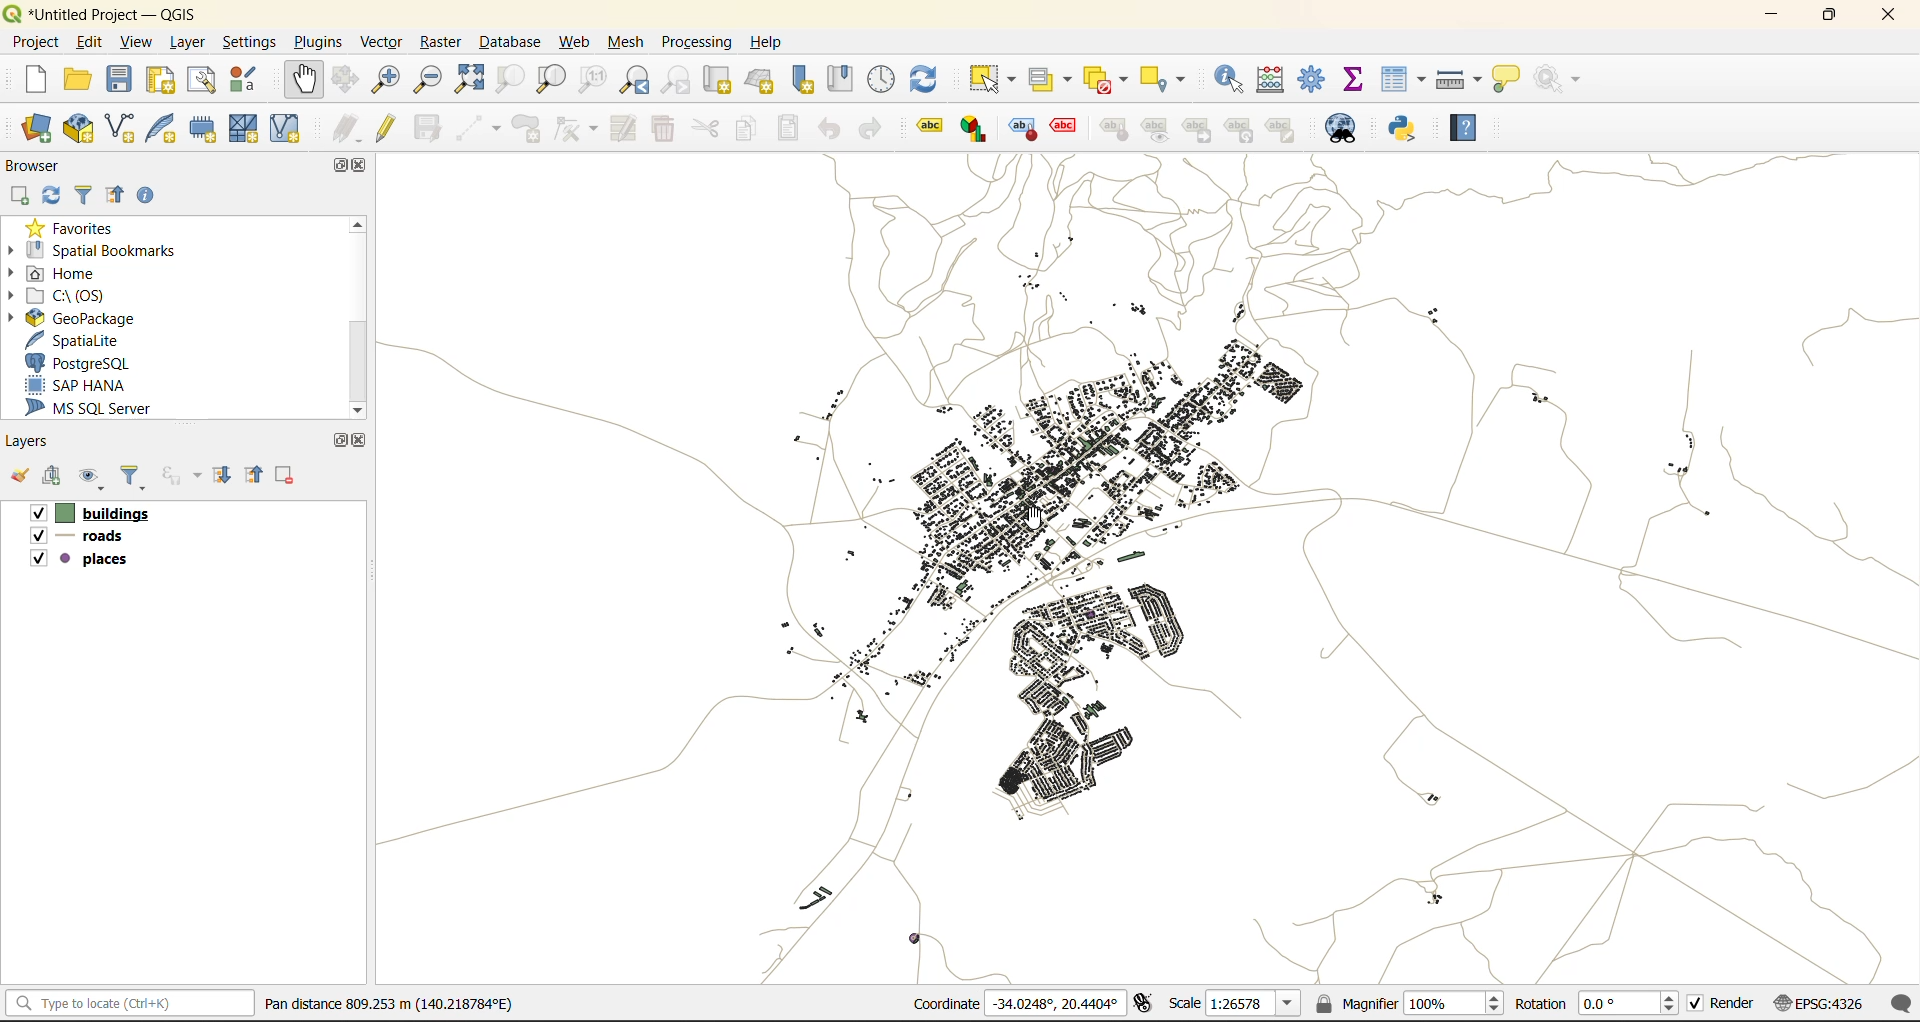  I want to click on expand all, so click(227, 476).